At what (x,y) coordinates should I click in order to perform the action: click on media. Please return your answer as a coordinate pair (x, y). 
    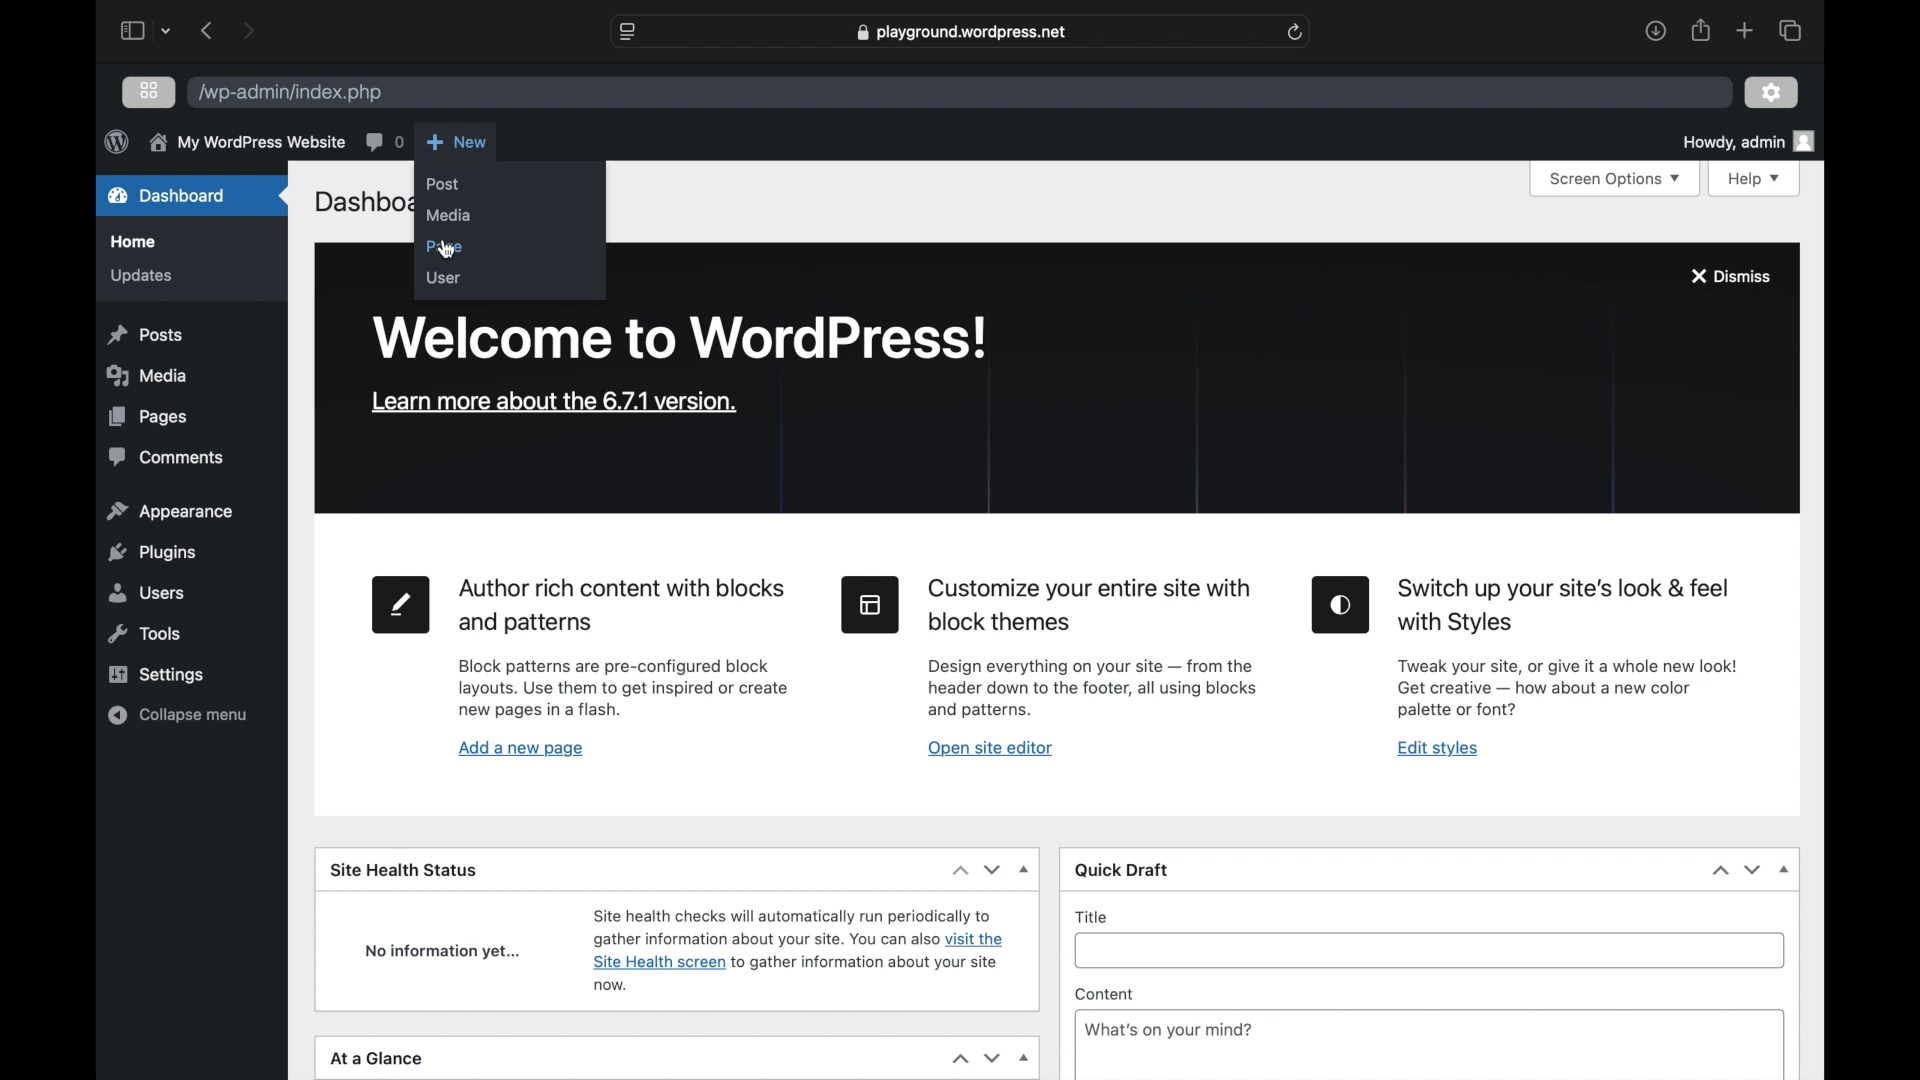
    Looking at the image, I should click on (449, 217).